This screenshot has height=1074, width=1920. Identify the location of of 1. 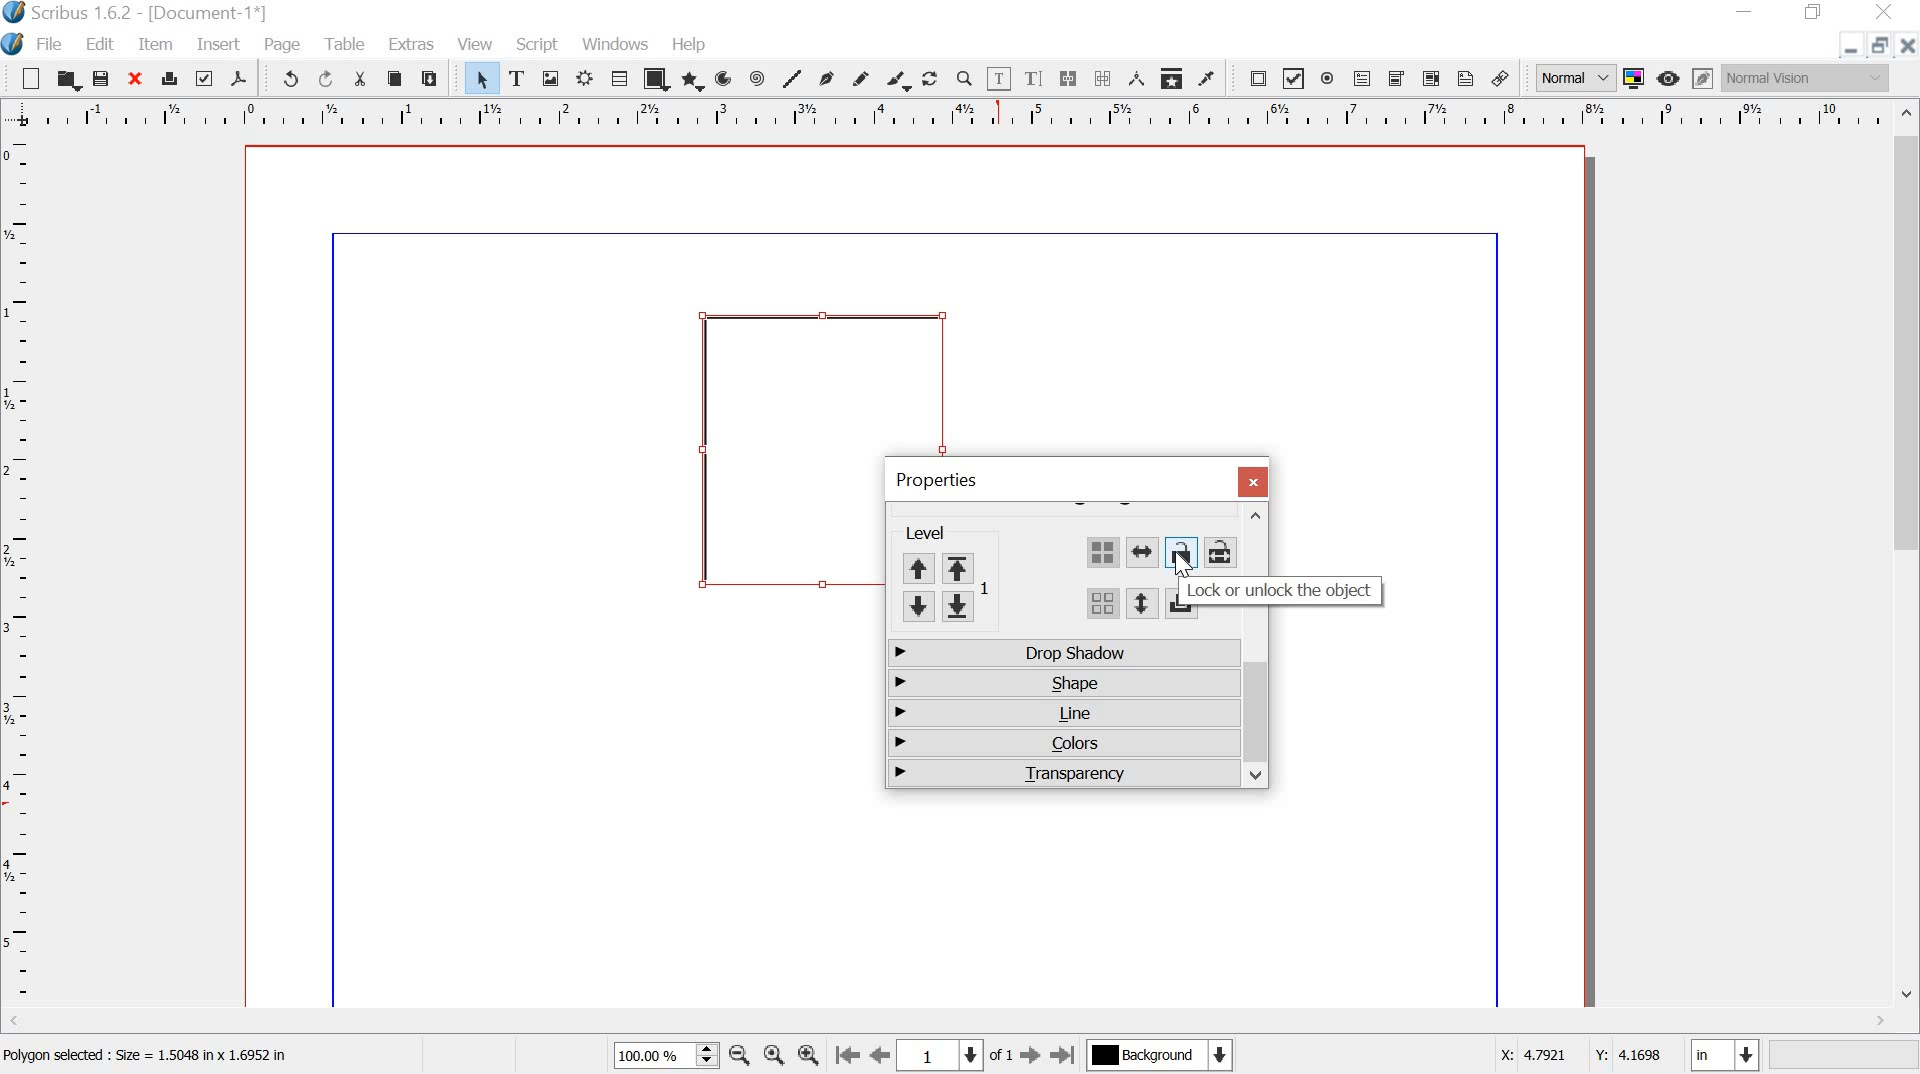
(1002, 1059).